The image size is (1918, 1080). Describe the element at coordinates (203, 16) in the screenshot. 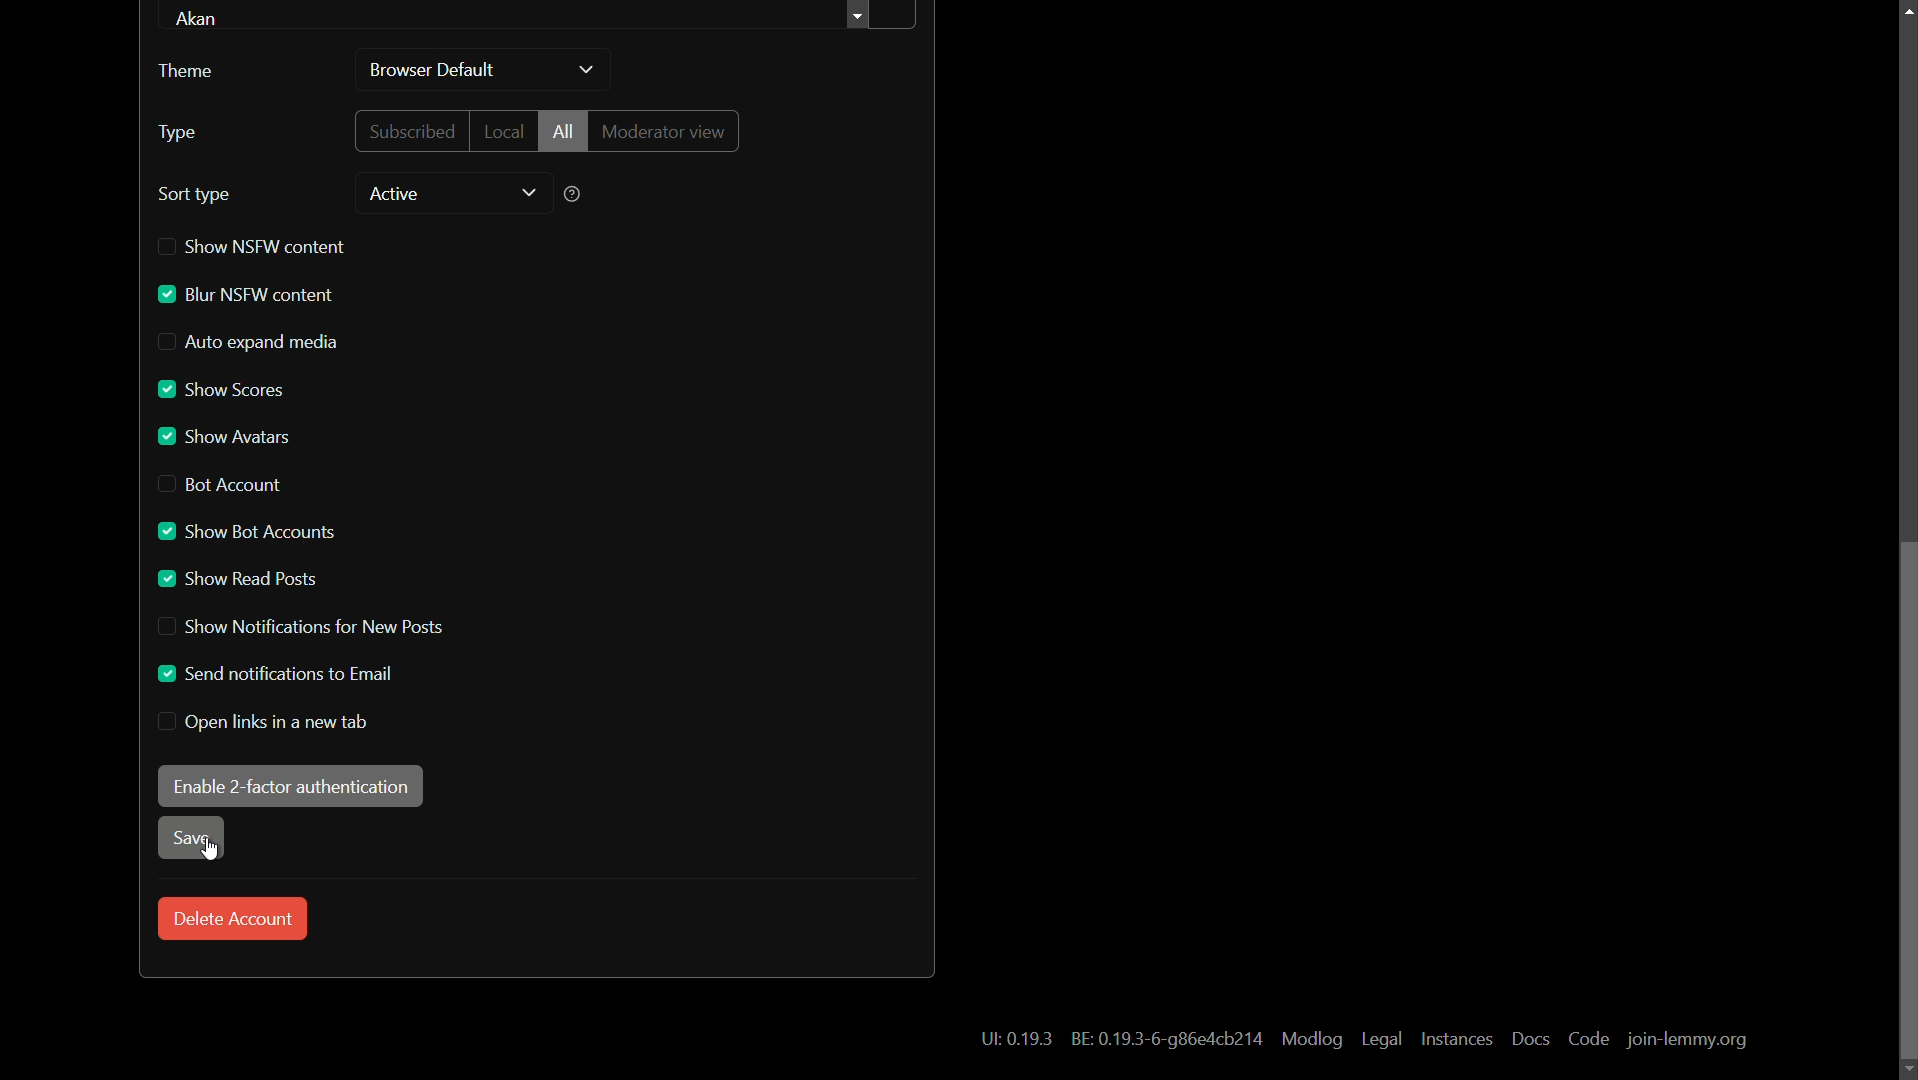

I see `akan` at that location.